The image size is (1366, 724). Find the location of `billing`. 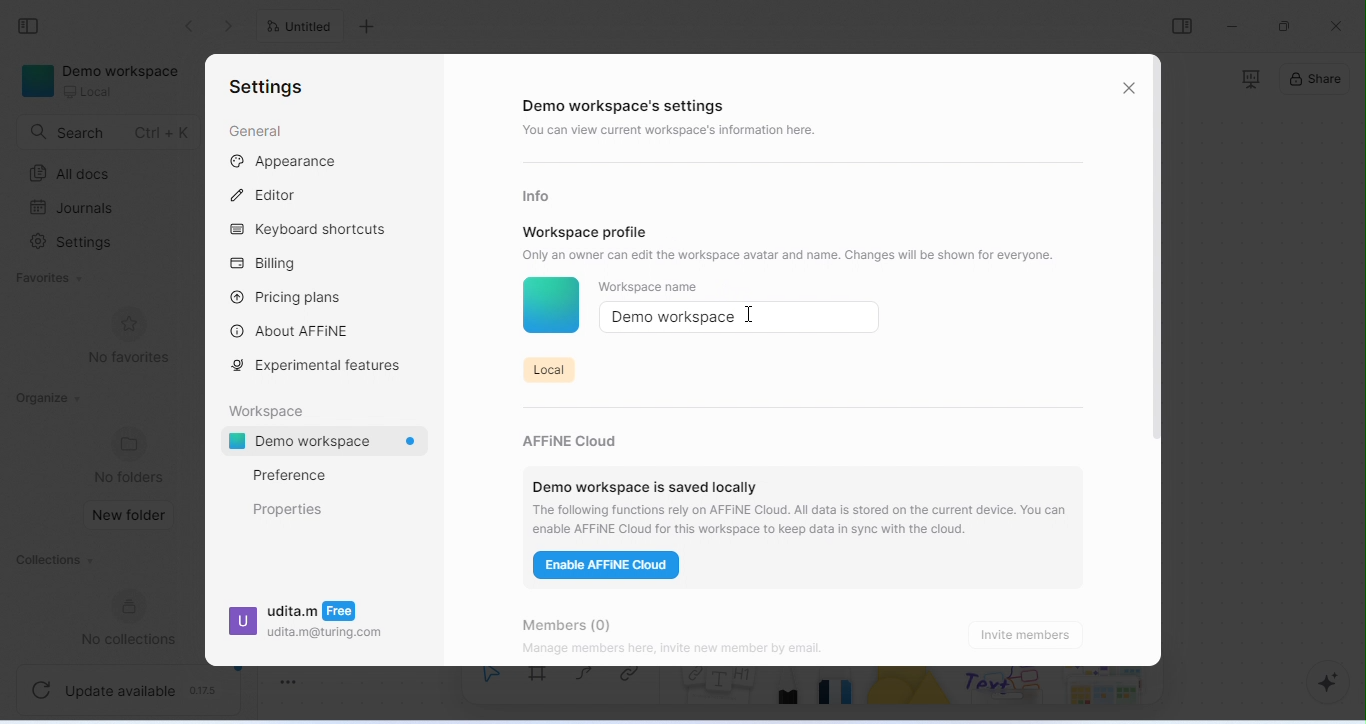

billing is located at coordinates (269, 264).